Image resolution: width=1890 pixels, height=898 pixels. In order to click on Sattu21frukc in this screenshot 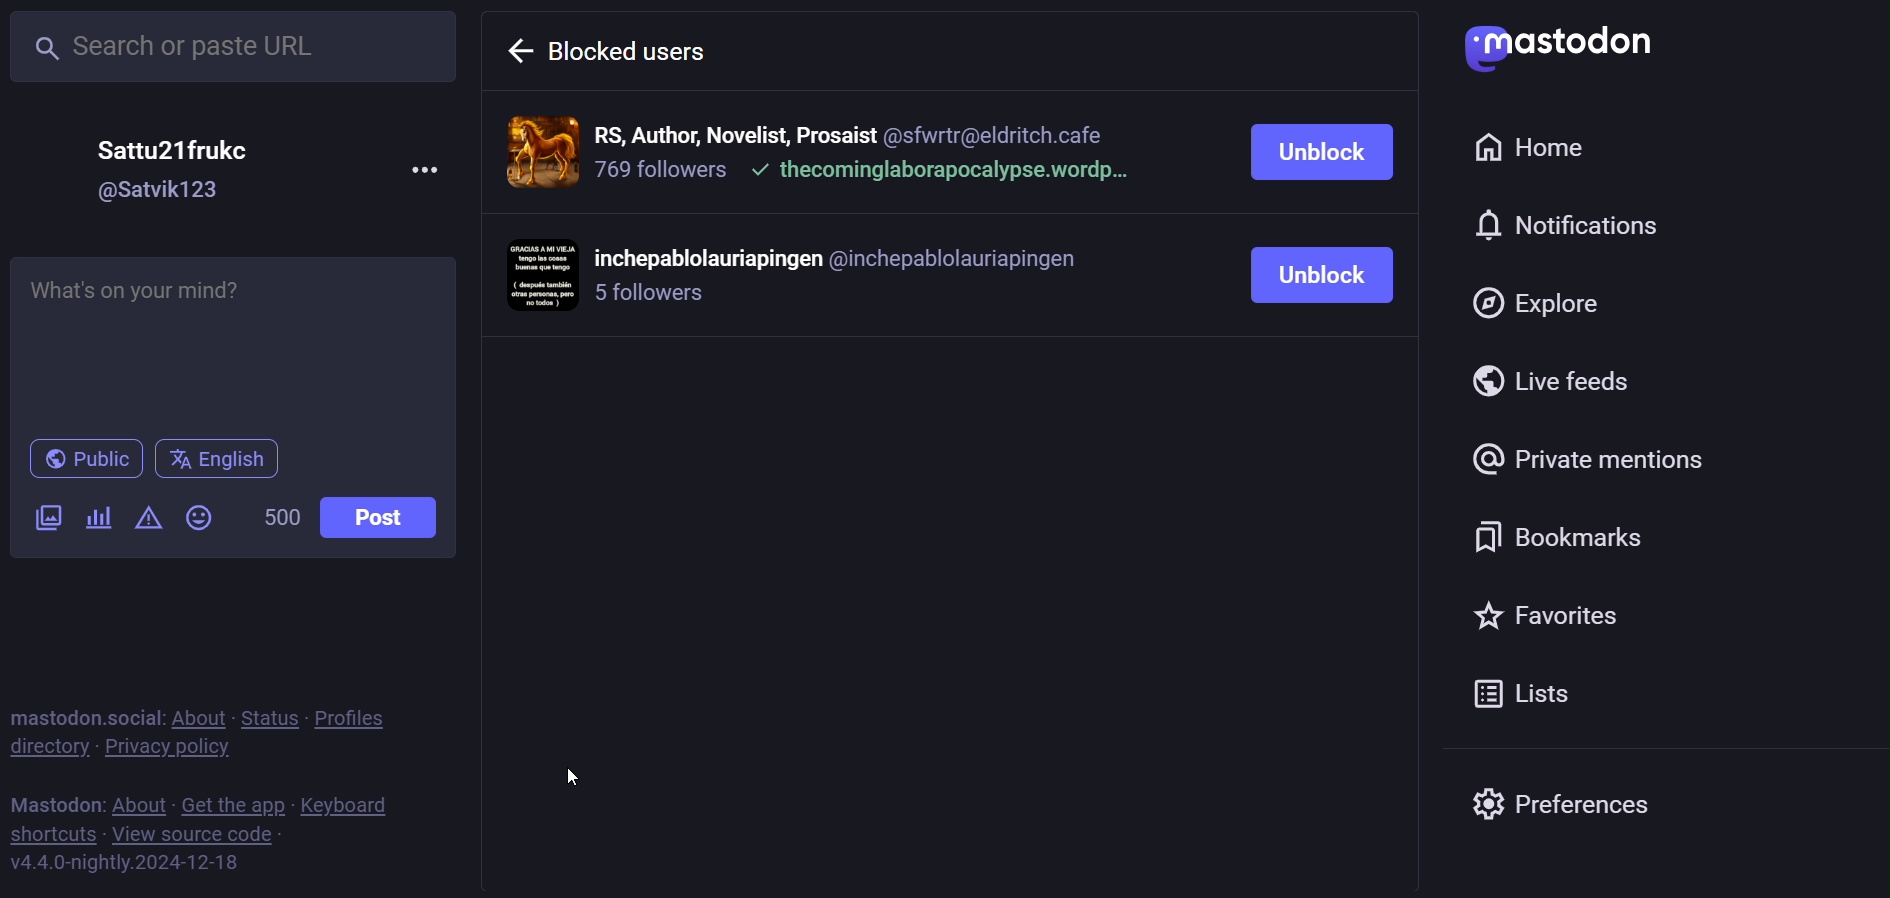, I will do `click(182, 149)`.